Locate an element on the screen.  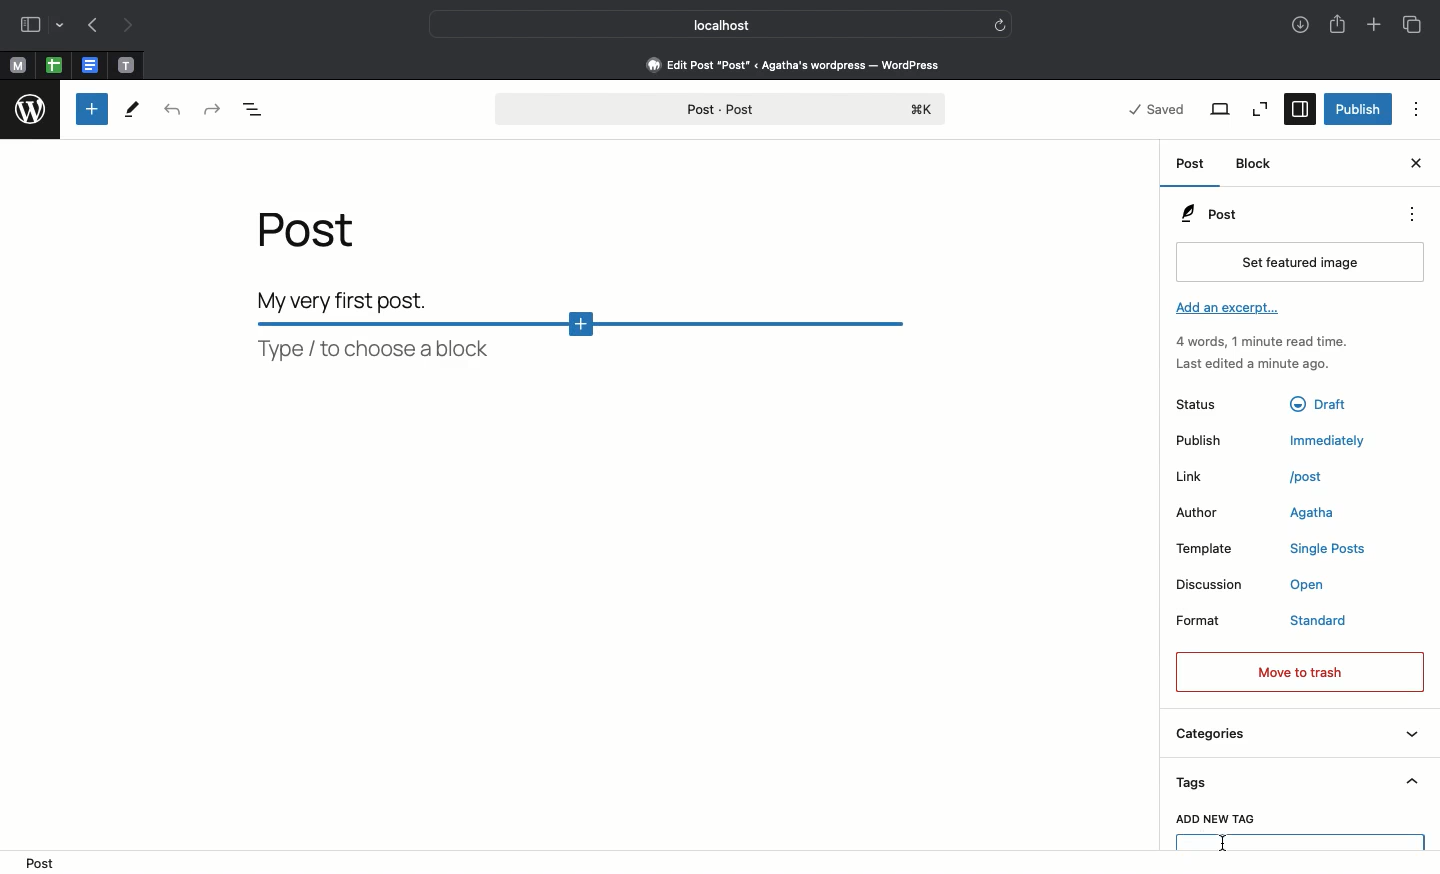
draft is located at coordinates (1318, 405).